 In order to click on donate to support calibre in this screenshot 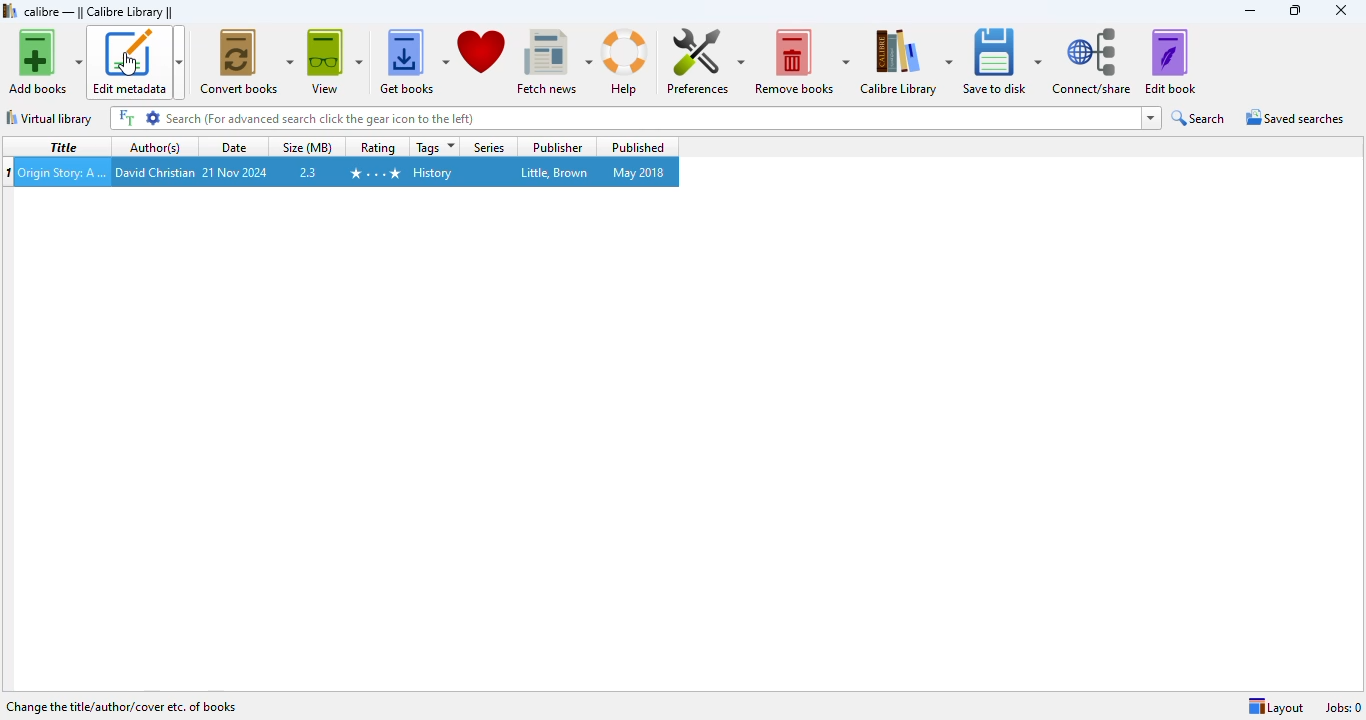, I will do `click(482, 51)`.